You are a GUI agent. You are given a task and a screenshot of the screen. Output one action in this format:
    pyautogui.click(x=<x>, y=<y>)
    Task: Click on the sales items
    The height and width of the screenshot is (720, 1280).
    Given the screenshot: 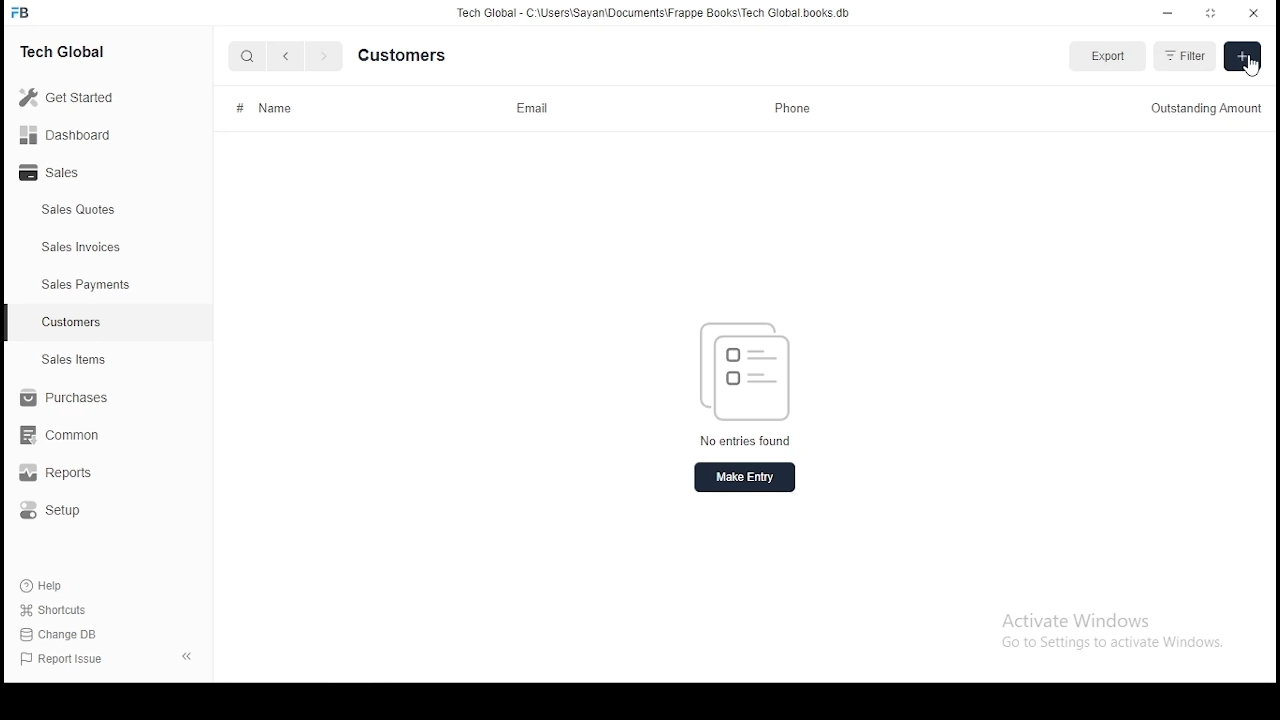 What is the action you would take?
    pyautogui.click(x=72, y=360)
    